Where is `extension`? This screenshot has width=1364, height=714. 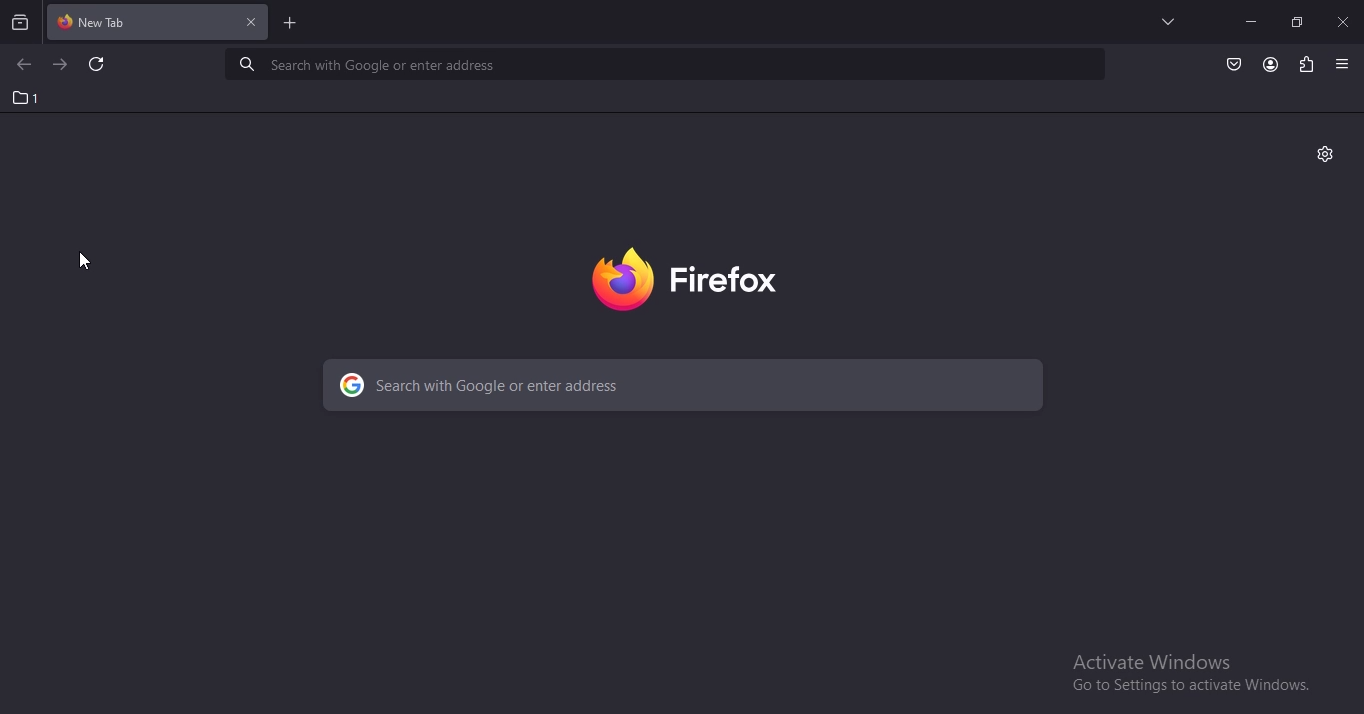 extension is located at coordinates (1307, 65).